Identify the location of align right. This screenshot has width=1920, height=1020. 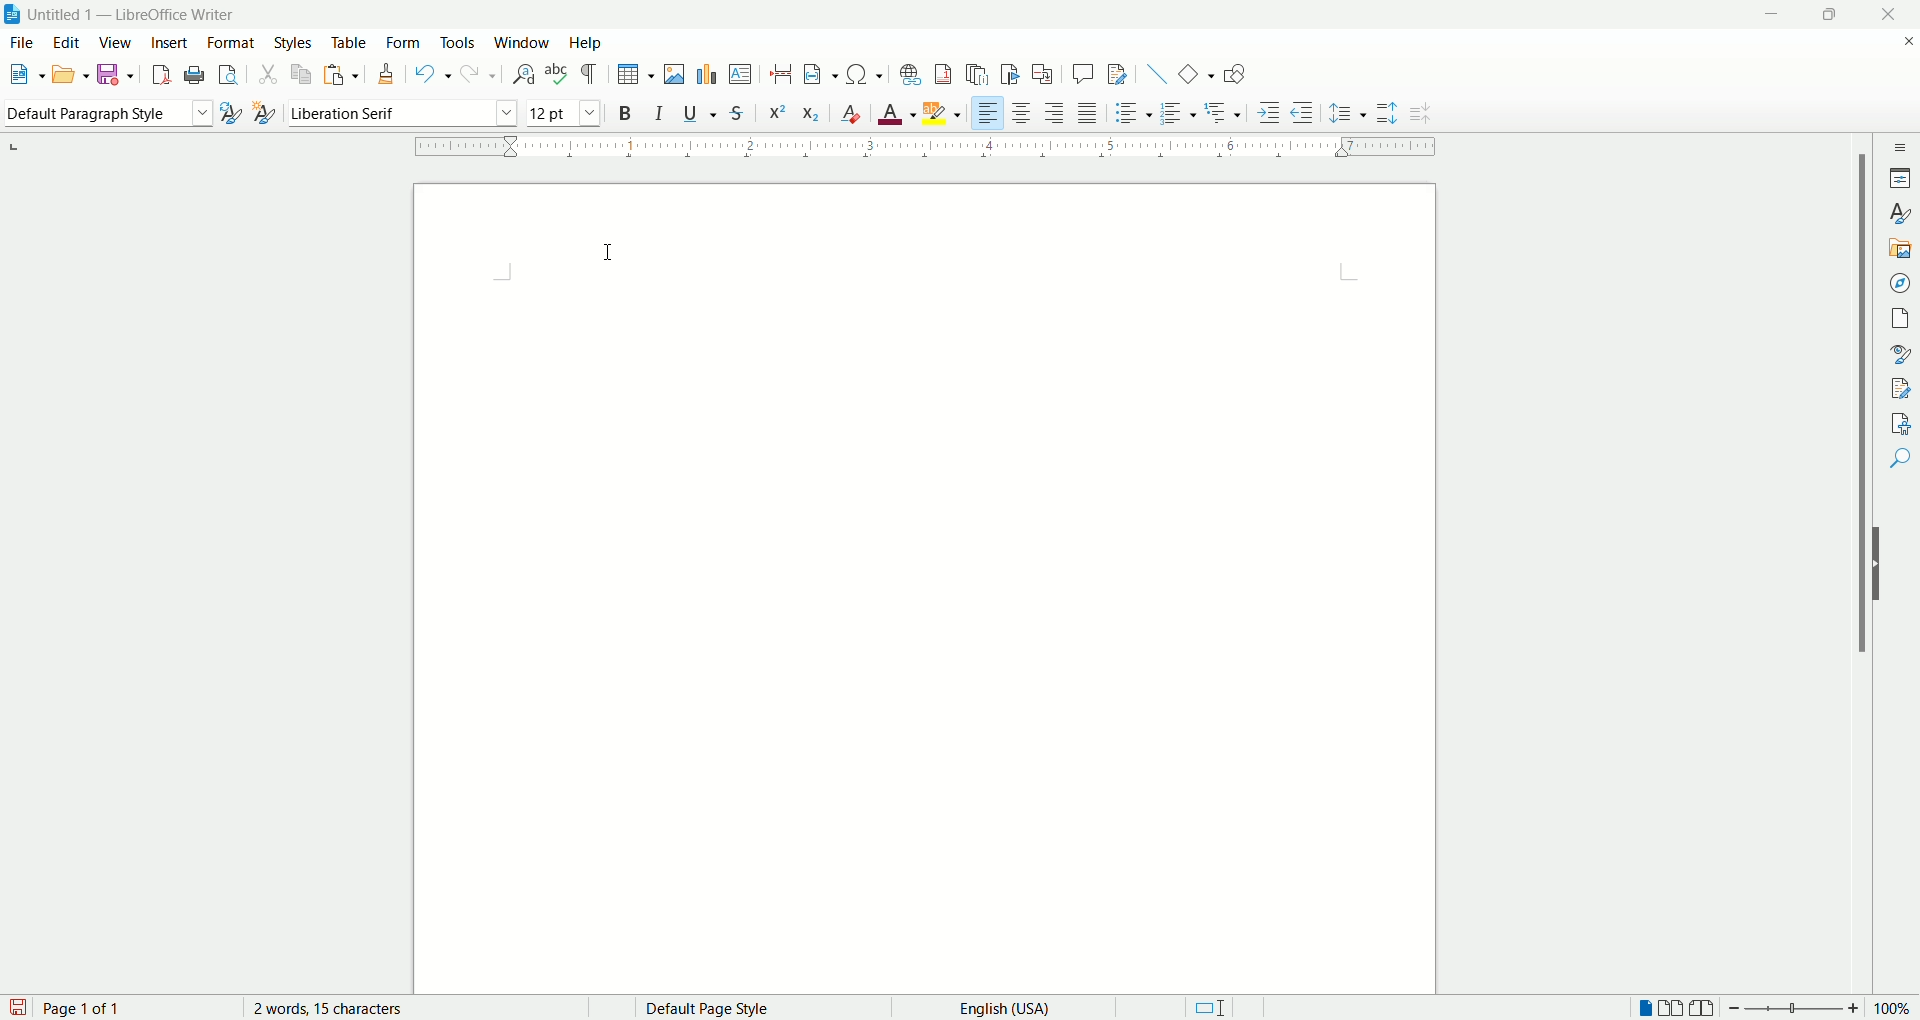
(1051, 114).